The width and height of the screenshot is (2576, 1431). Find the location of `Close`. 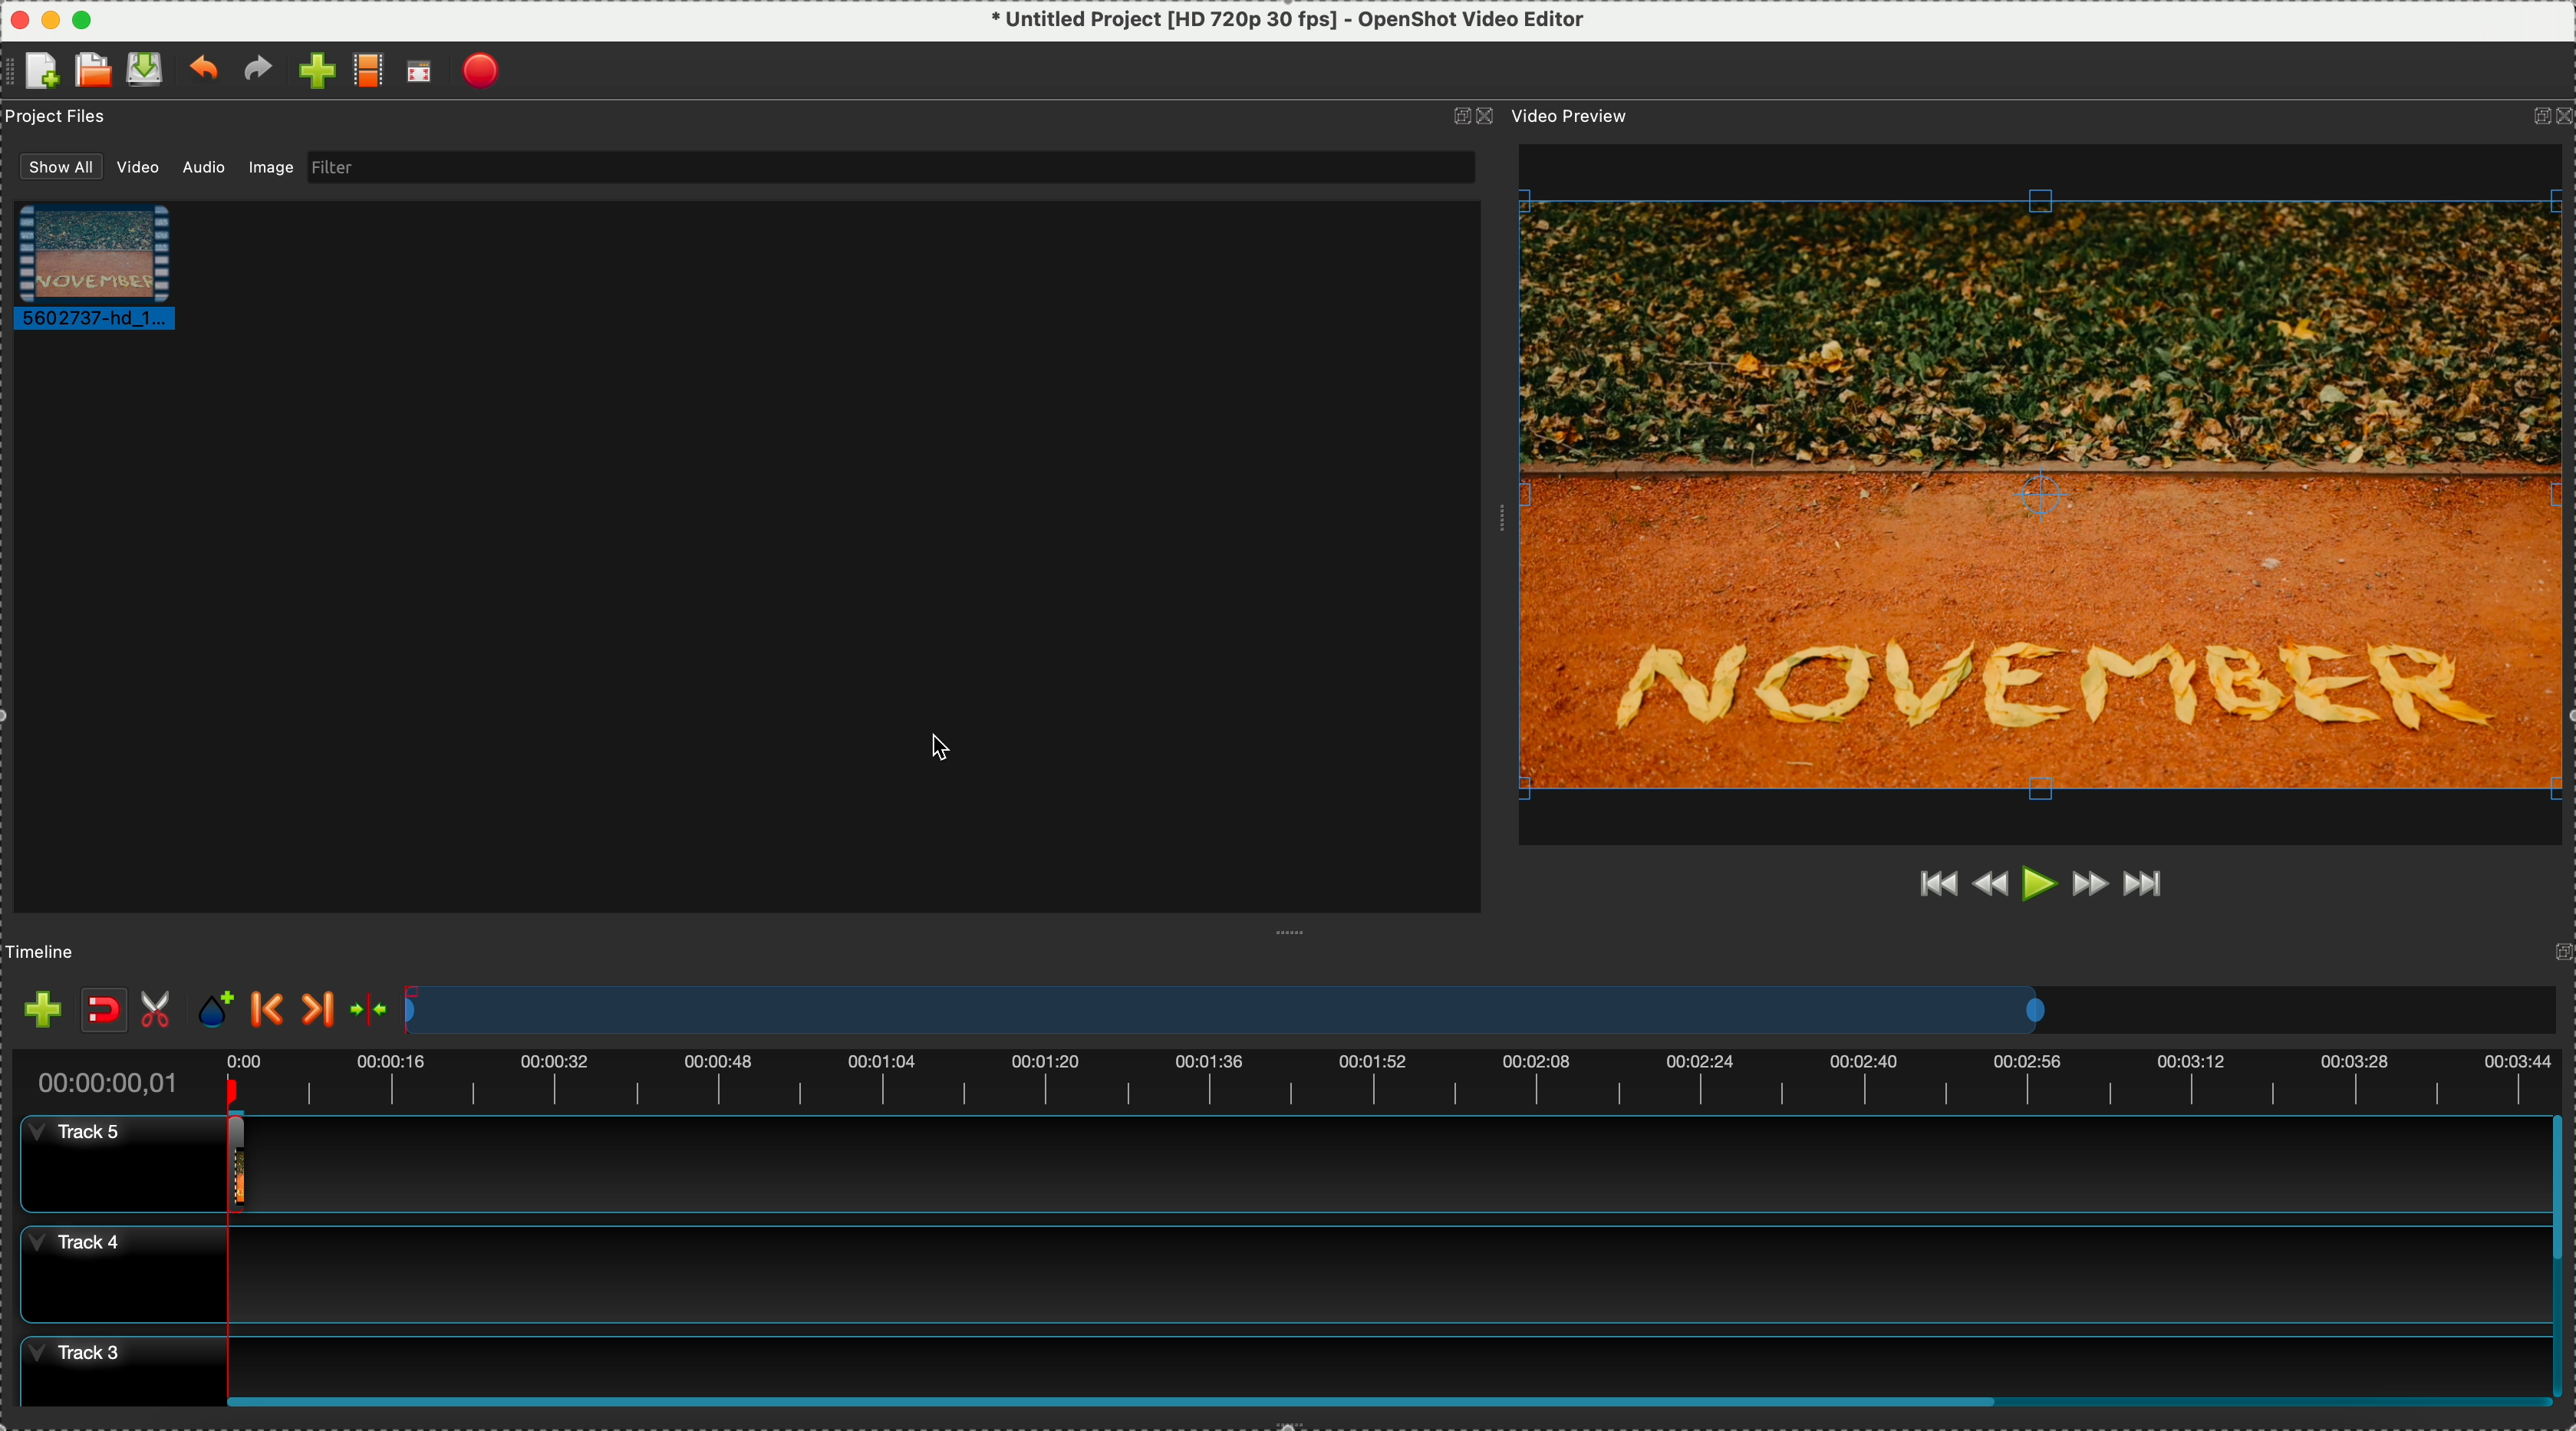

Close is located at coordinates (16, 17).